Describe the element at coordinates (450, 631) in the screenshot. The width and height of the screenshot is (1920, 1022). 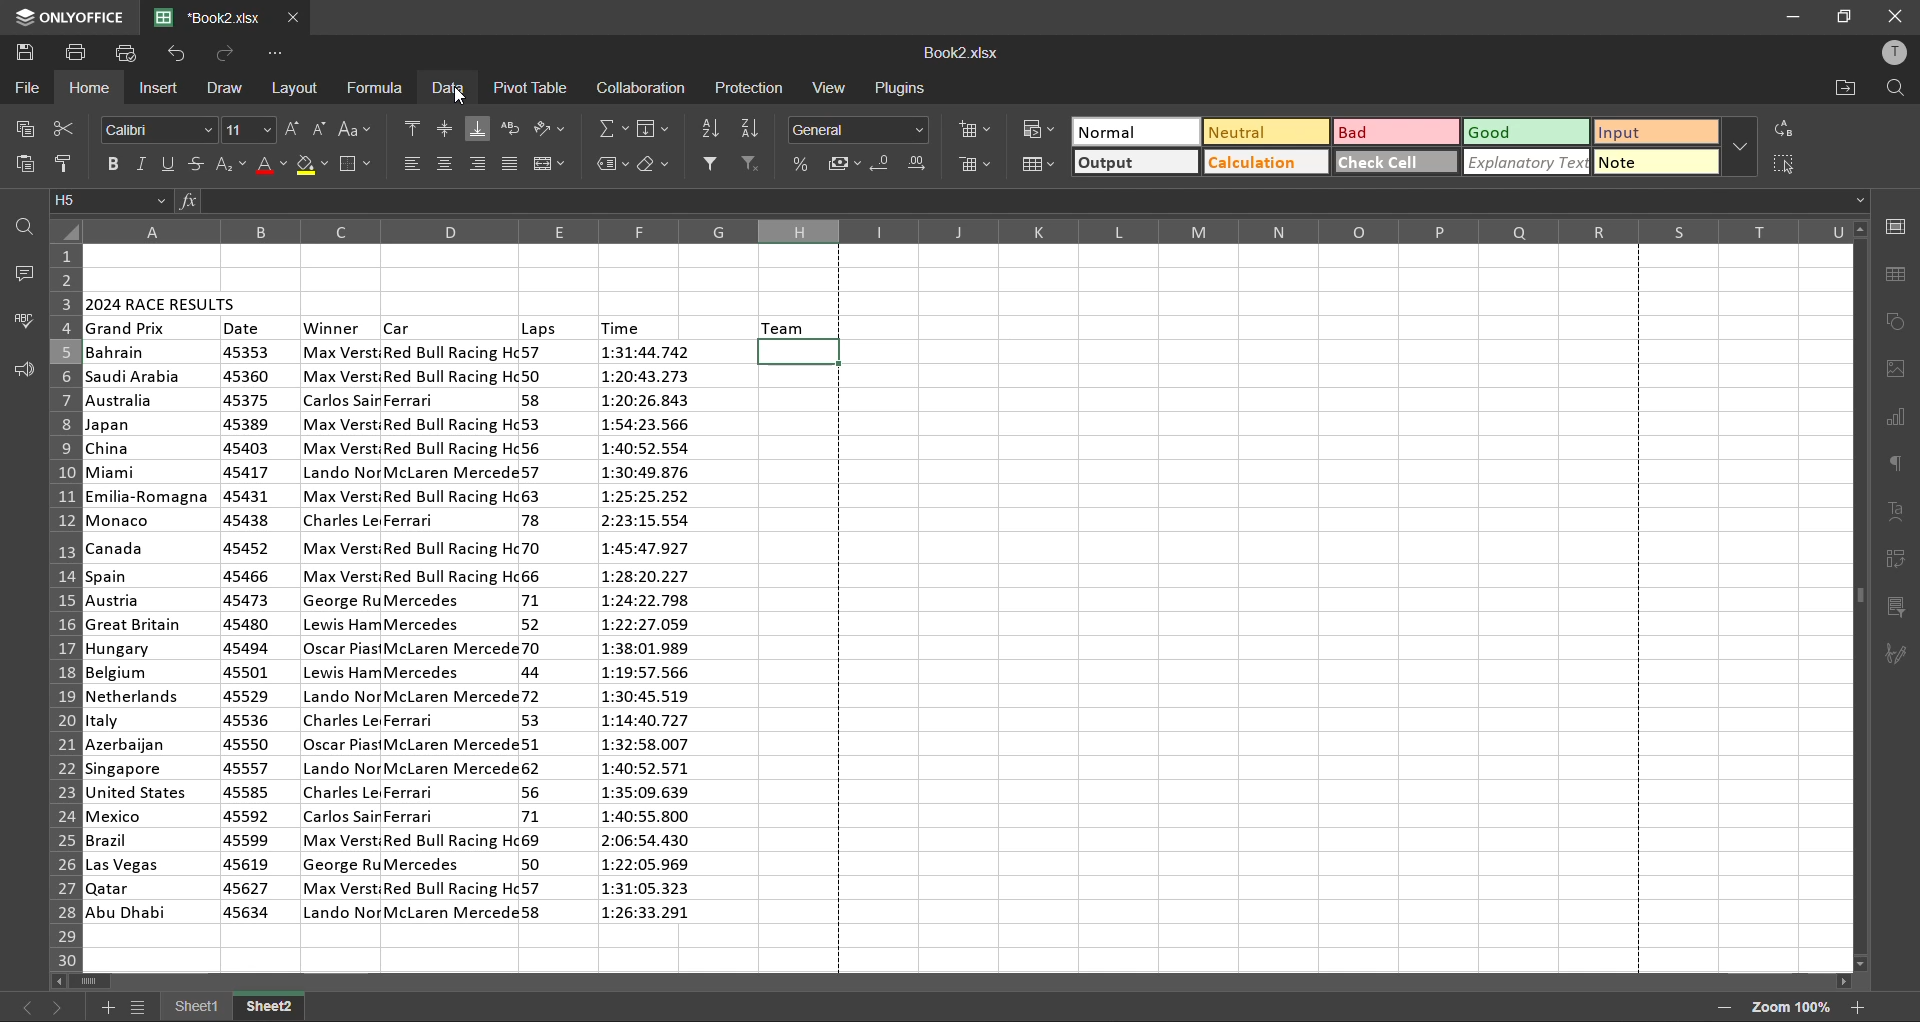
I see `car` at that location.